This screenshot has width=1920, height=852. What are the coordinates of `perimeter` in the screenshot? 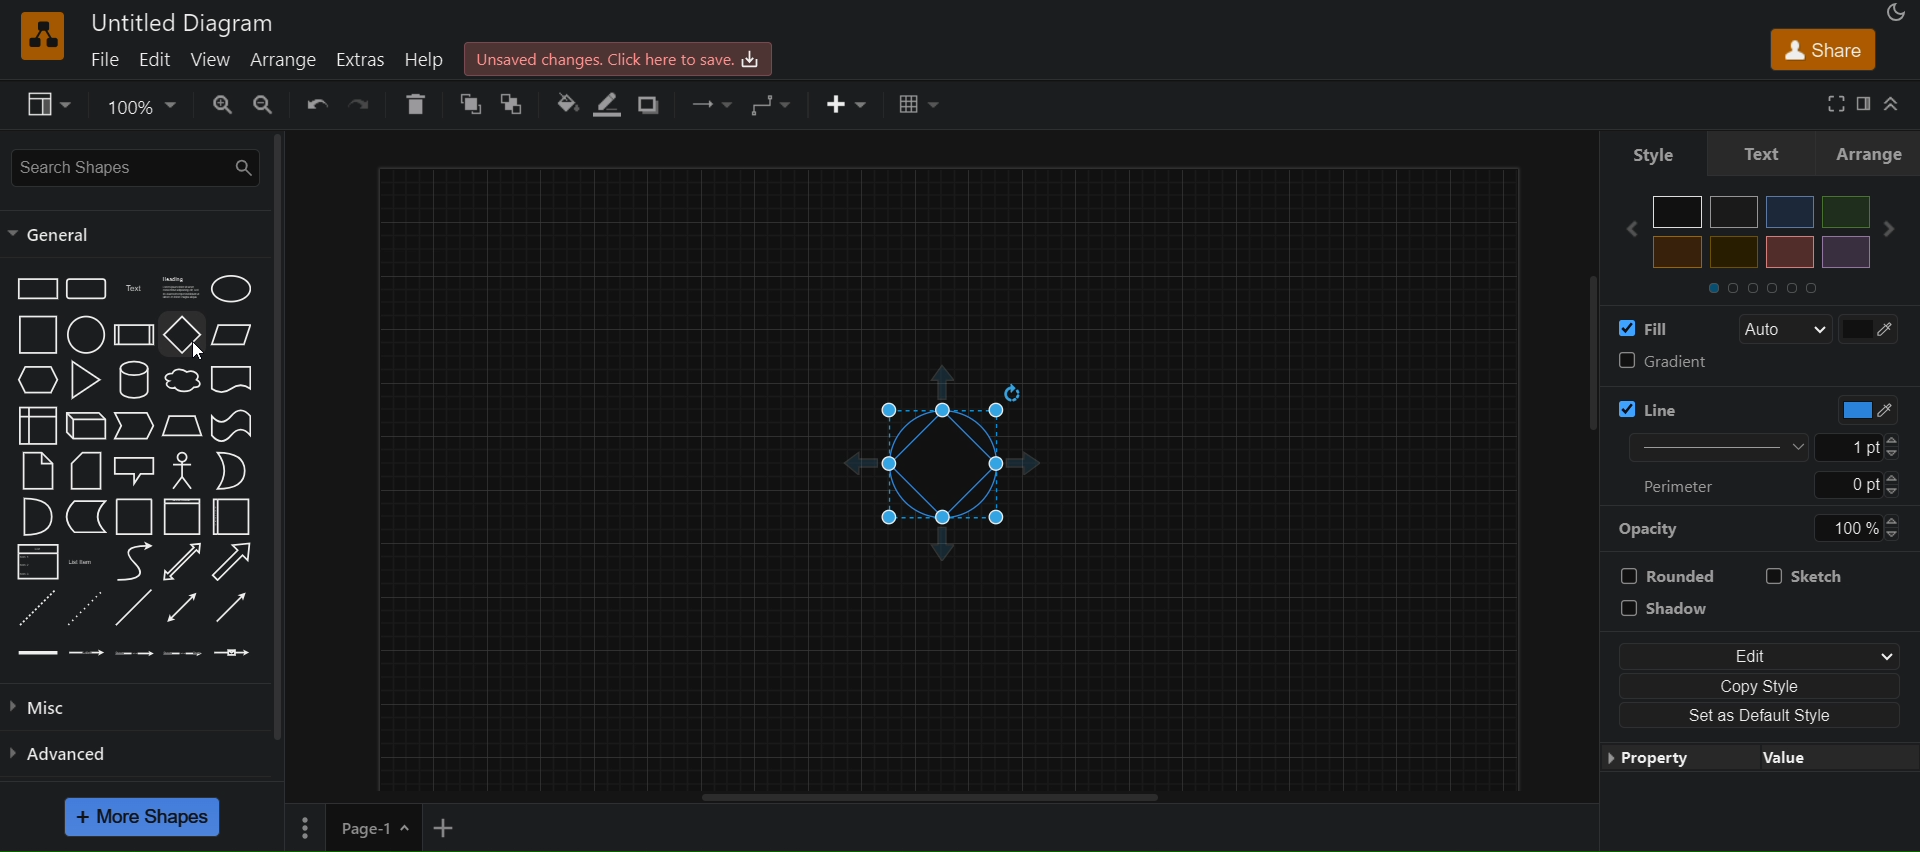 It's located at (1688, 485).